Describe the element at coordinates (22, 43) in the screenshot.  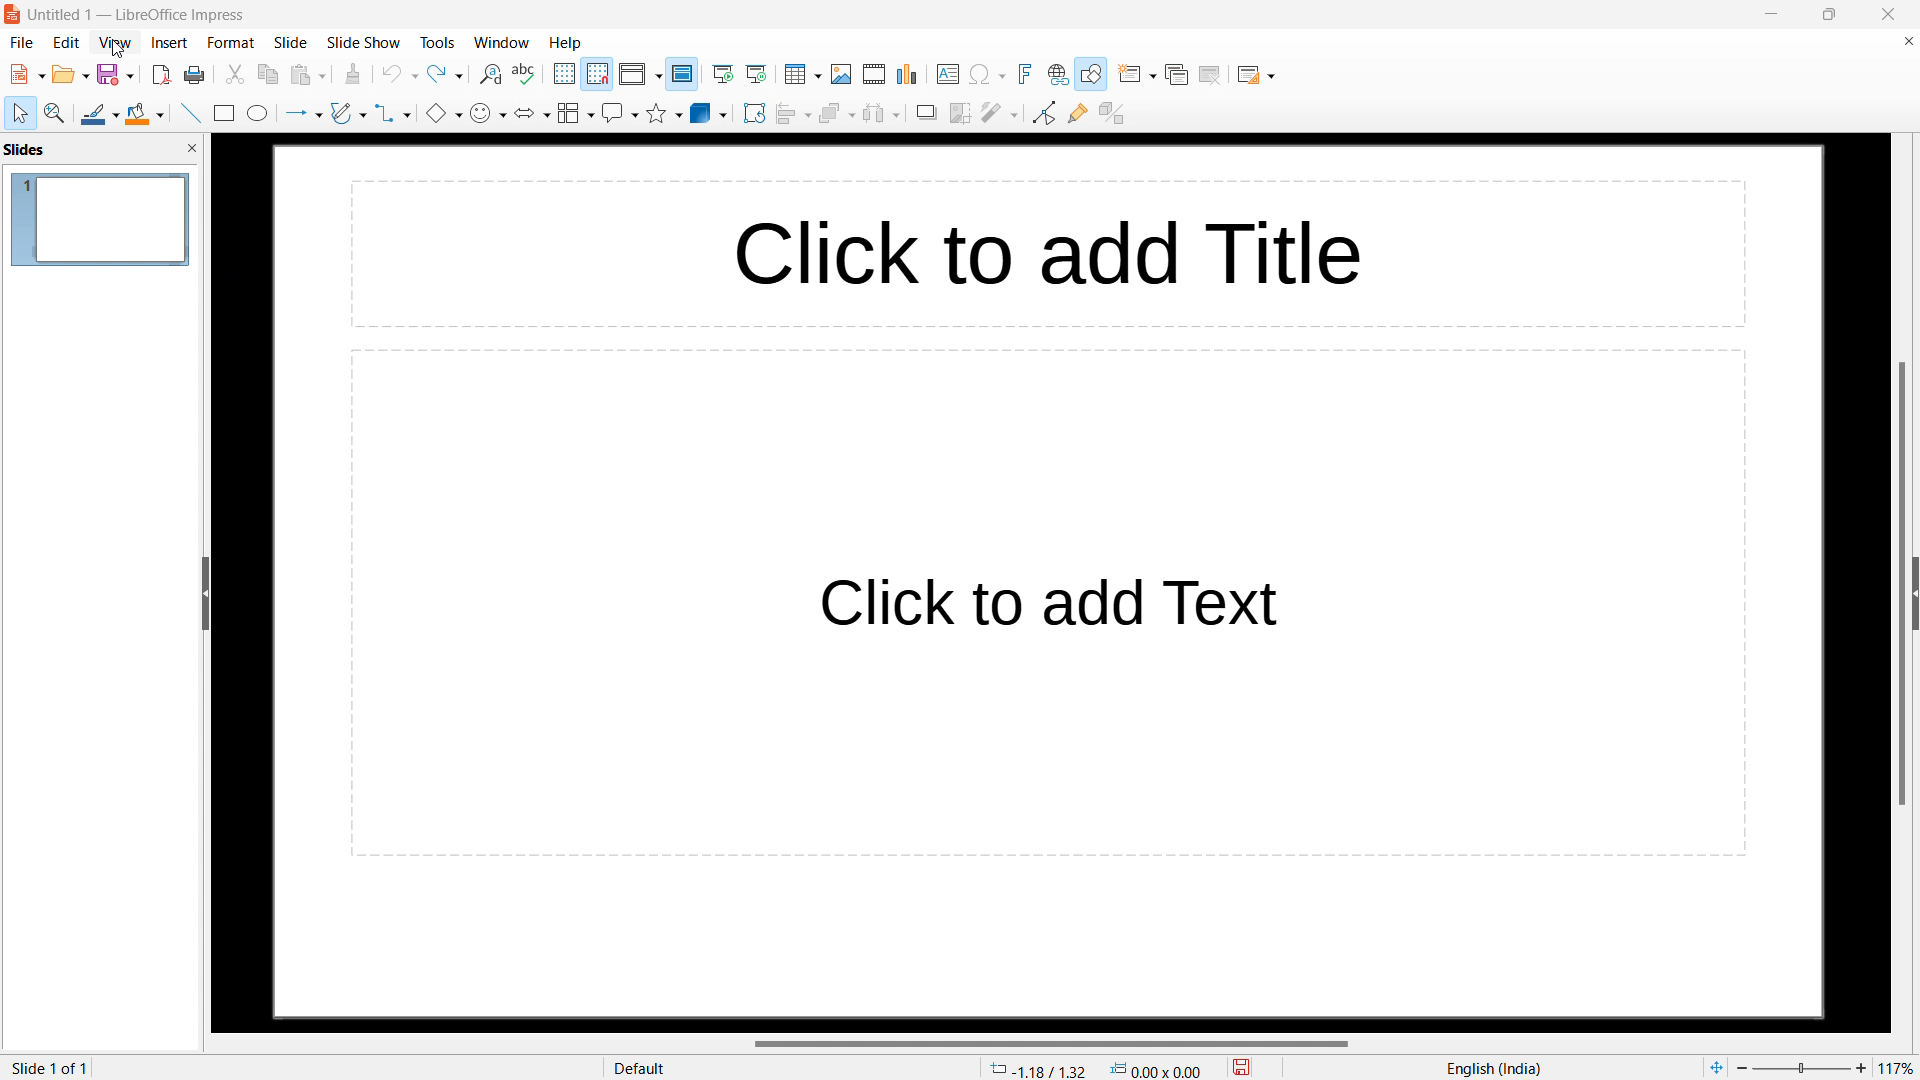
I see `file` at that location.